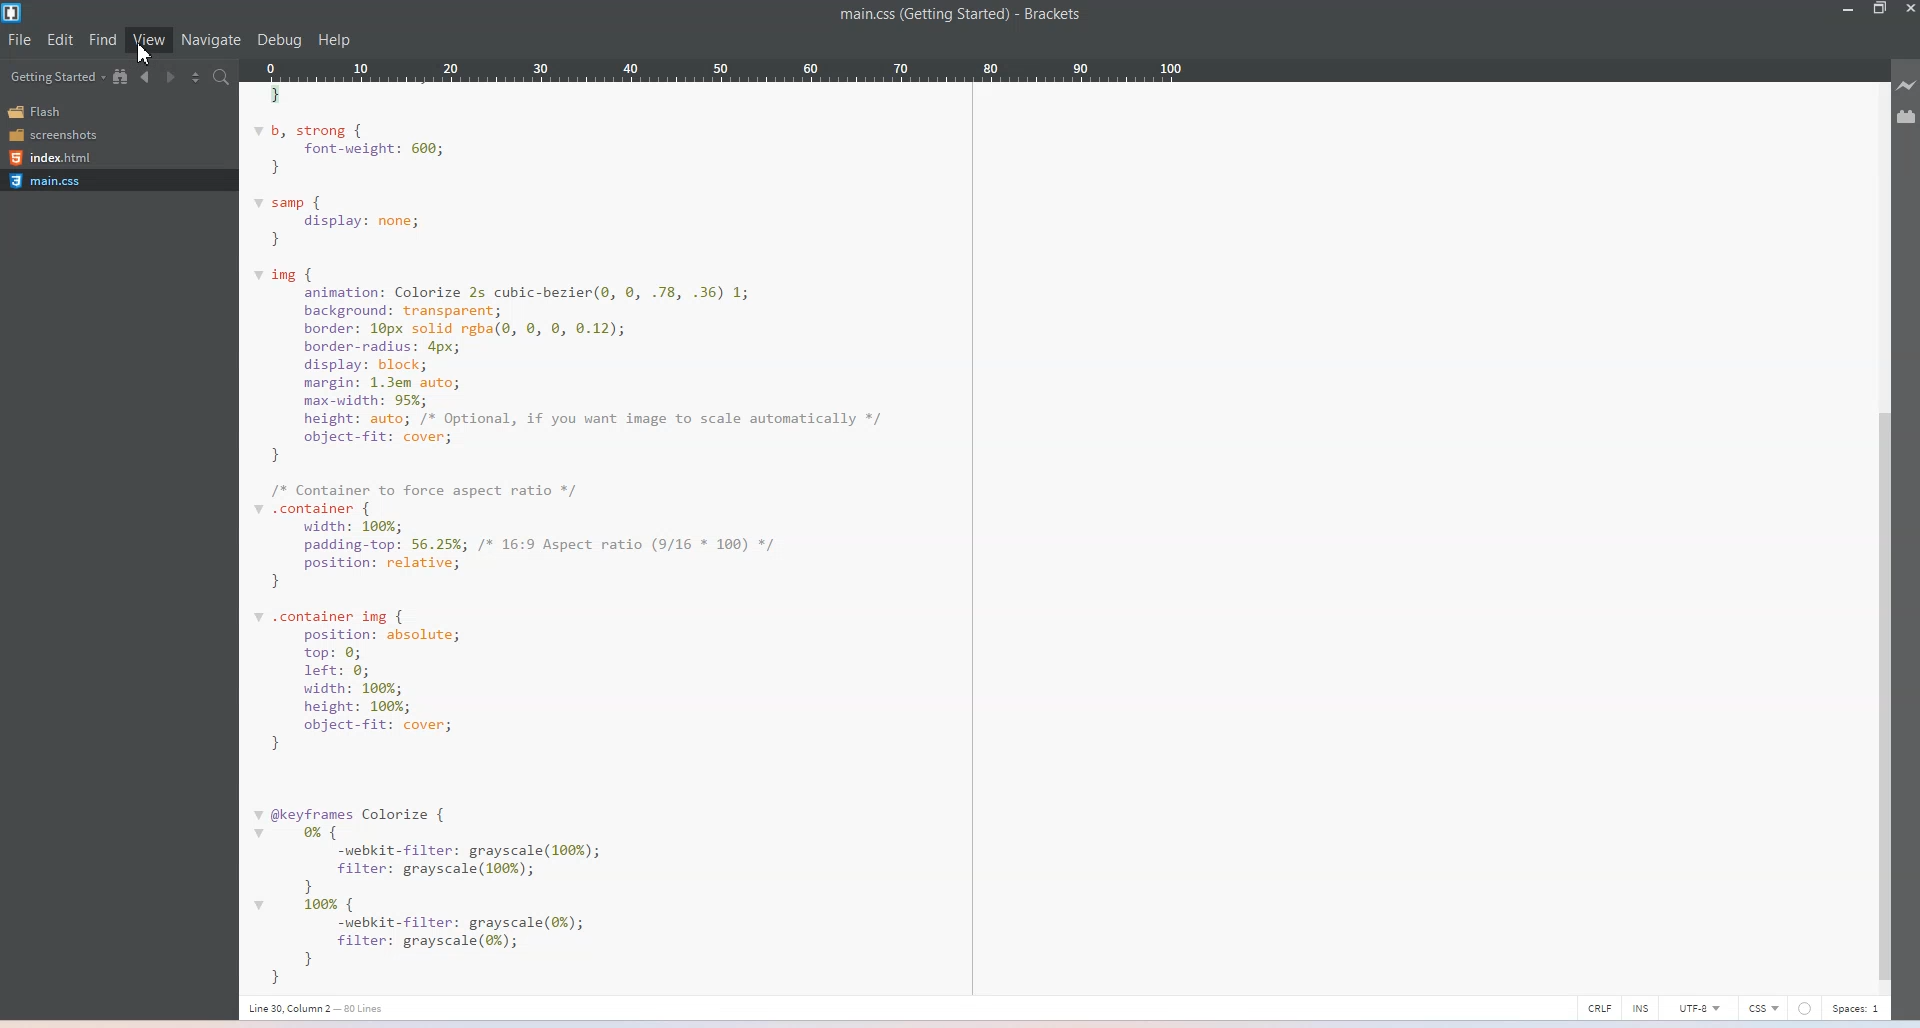 The height and width of the screenshot is (1028, 1920). I want to click on Cursor, so click(142, 55).